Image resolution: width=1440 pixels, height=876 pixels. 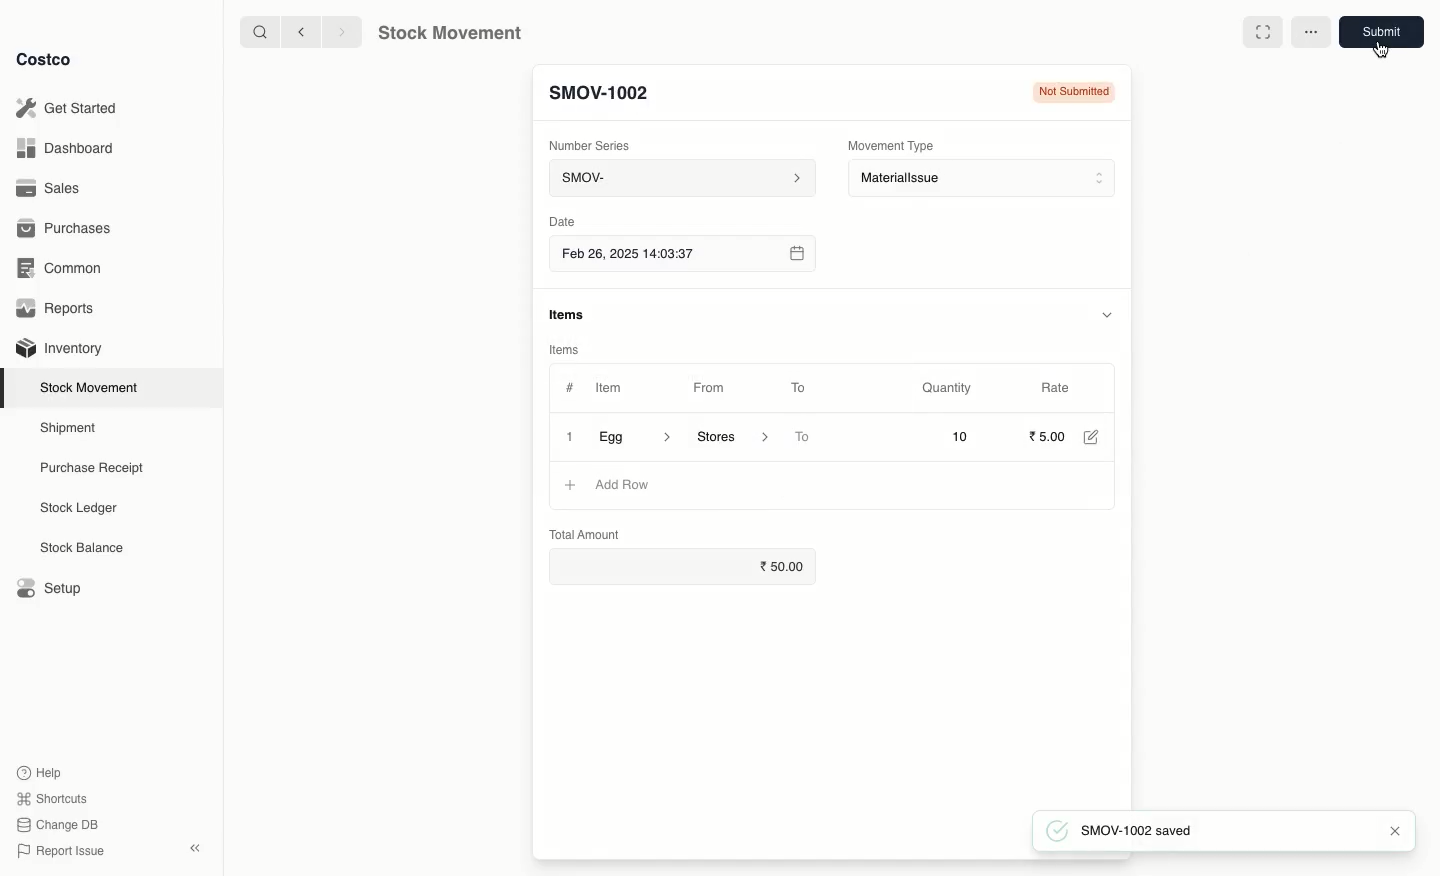 What do you see at coordinates (568, 438) in the screenshot?
I see `Close` at bounding box center [568, 438].